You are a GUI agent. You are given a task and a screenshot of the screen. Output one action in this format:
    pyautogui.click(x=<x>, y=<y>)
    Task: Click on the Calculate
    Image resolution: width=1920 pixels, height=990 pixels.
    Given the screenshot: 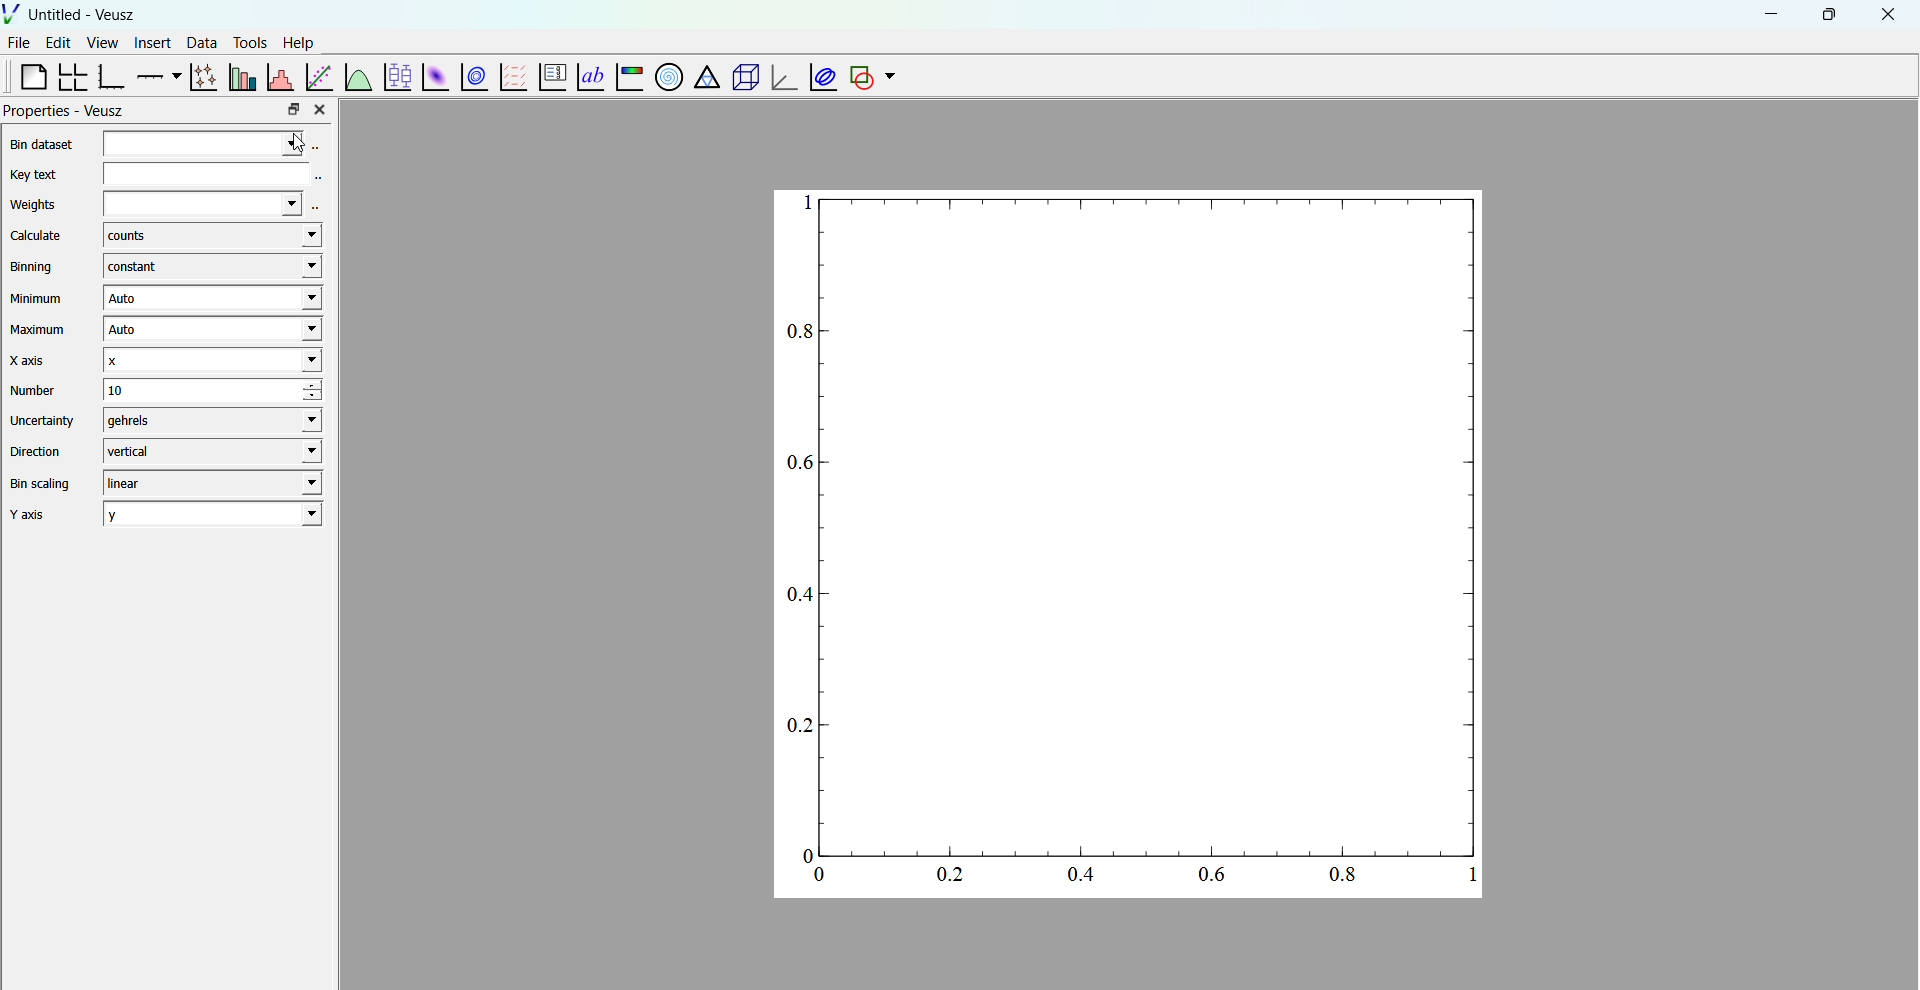 What is the action you would take?
    pyautogui.click(x=36, y=237)
    